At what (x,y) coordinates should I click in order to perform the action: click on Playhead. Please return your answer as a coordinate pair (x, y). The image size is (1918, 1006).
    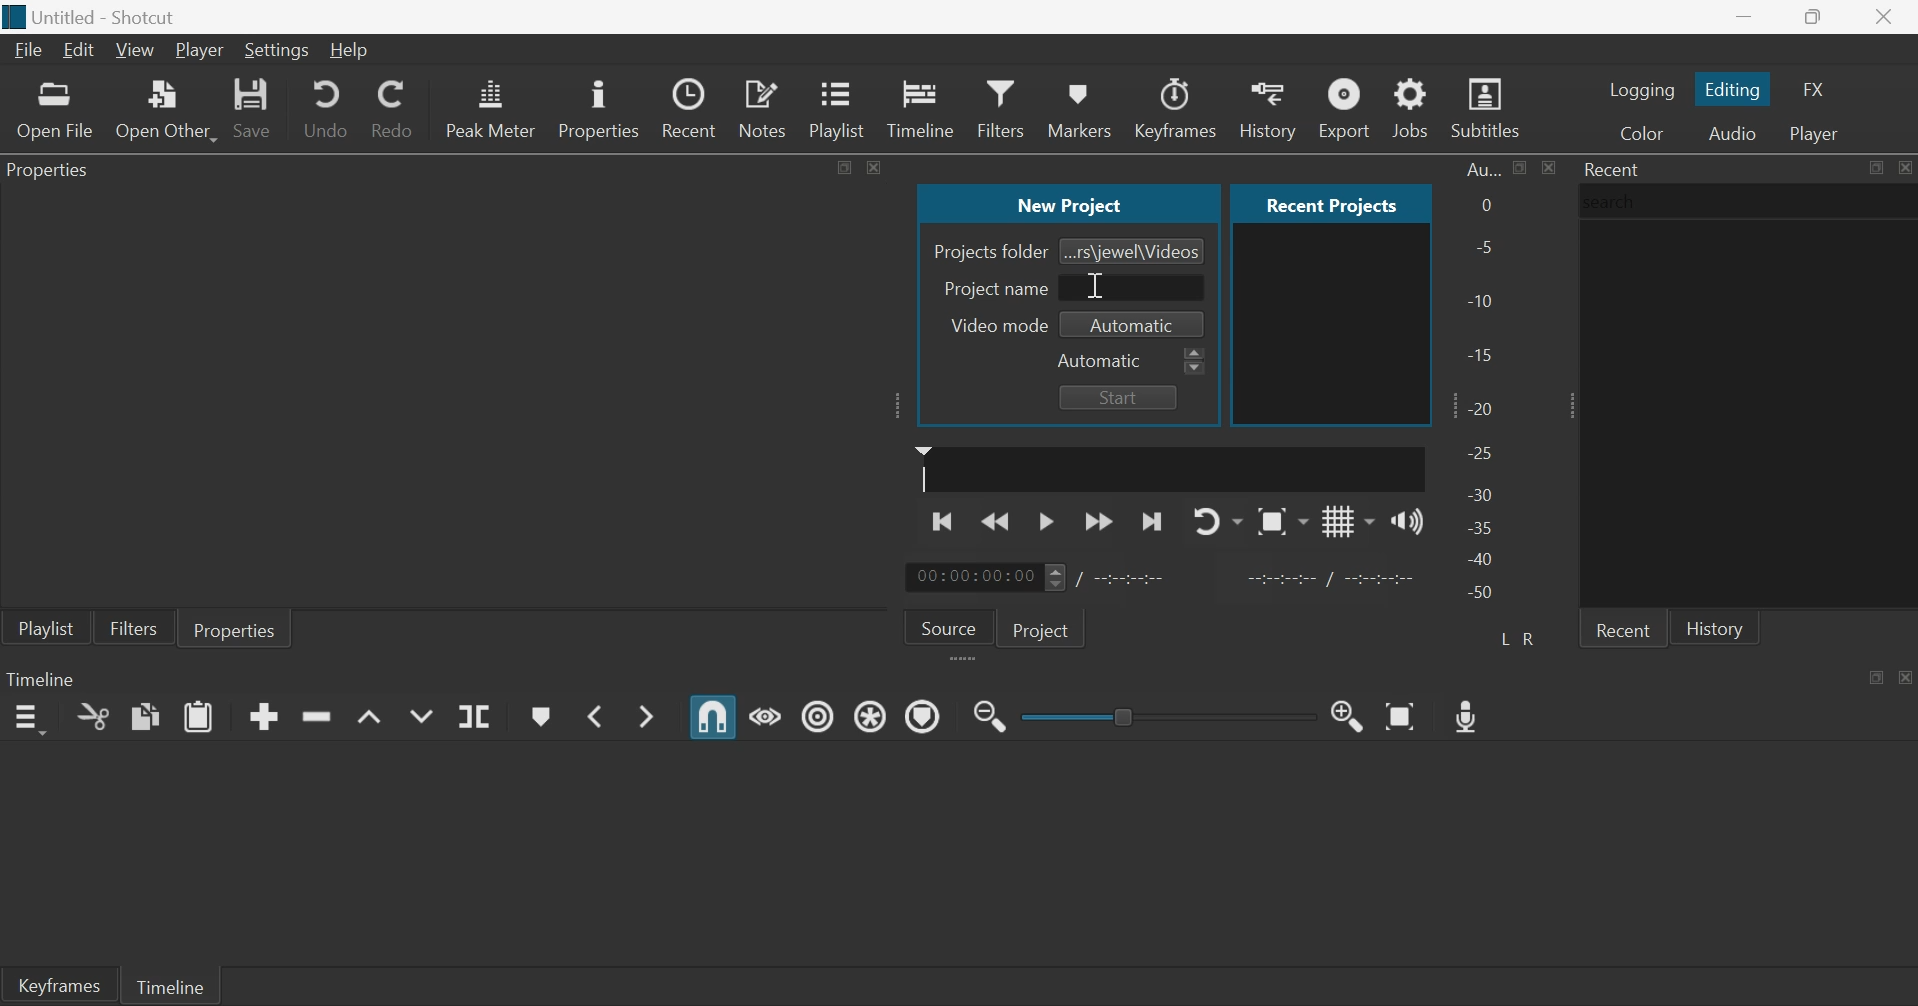
    Looking at the image, I should click on (924, 468).